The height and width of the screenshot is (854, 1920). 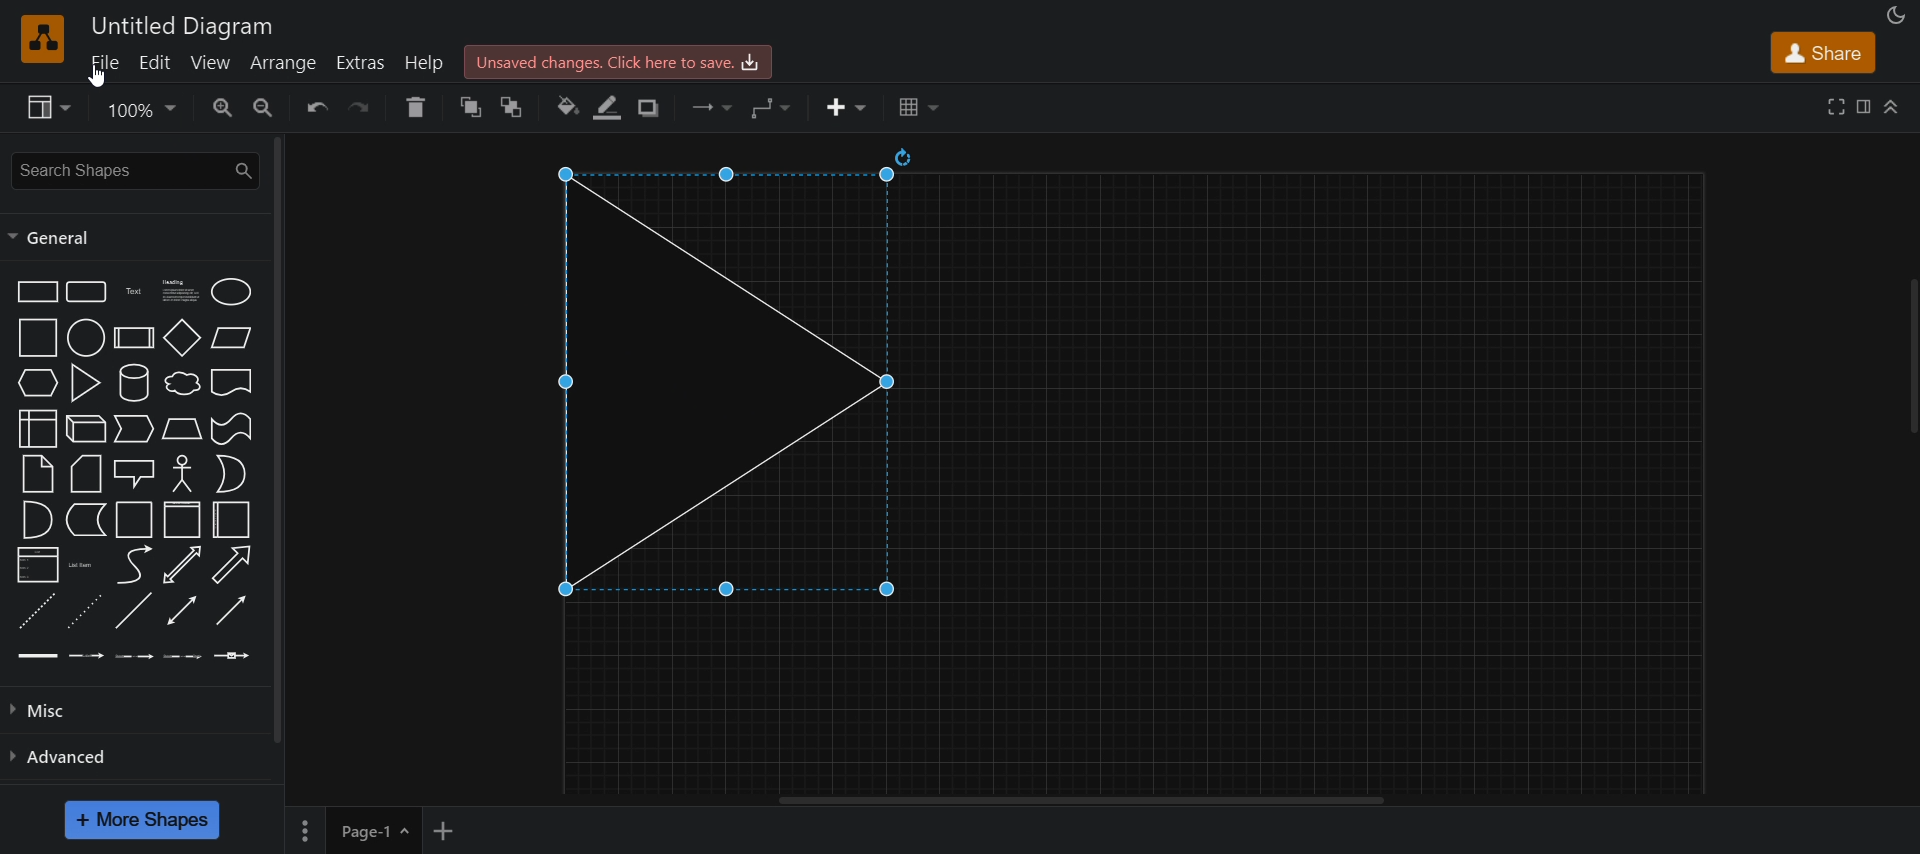 I want to click on actor, so click(x=183, y=472).